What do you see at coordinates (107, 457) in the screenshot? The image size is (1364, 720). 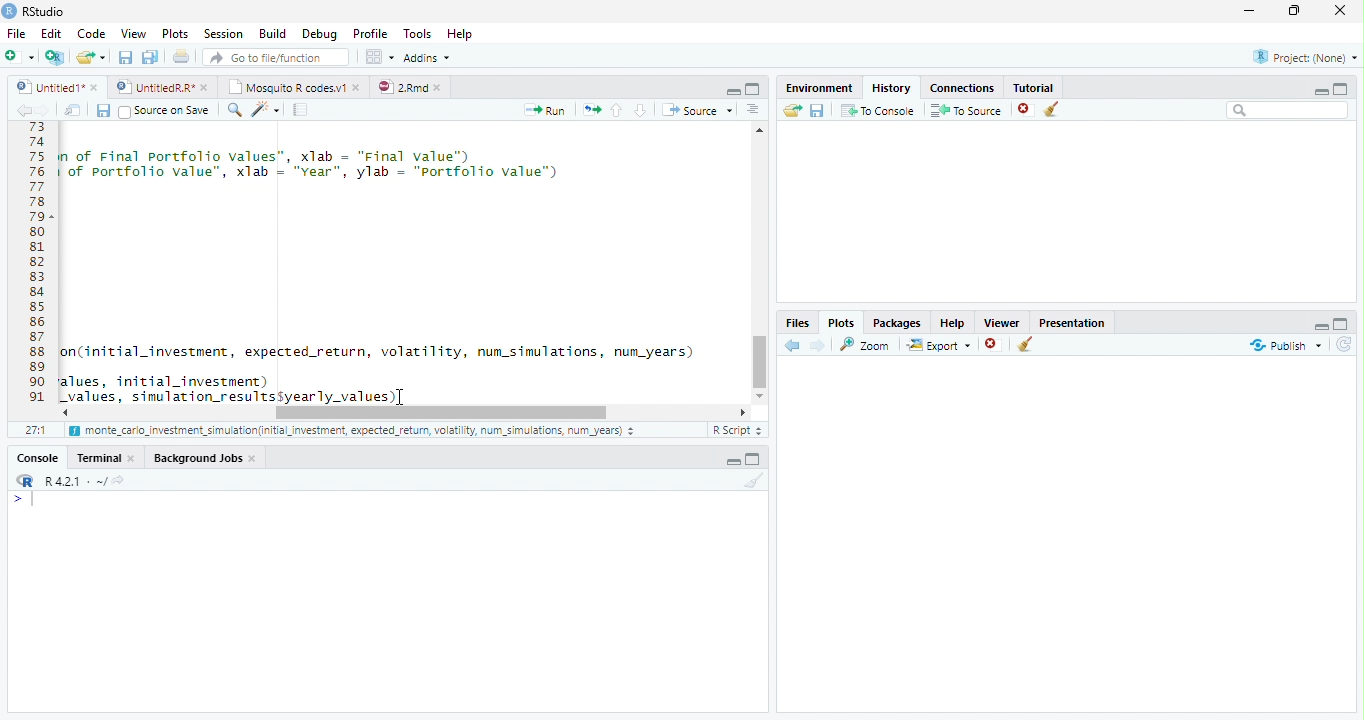 I see `Terminal` at bounding box center [107, 457].